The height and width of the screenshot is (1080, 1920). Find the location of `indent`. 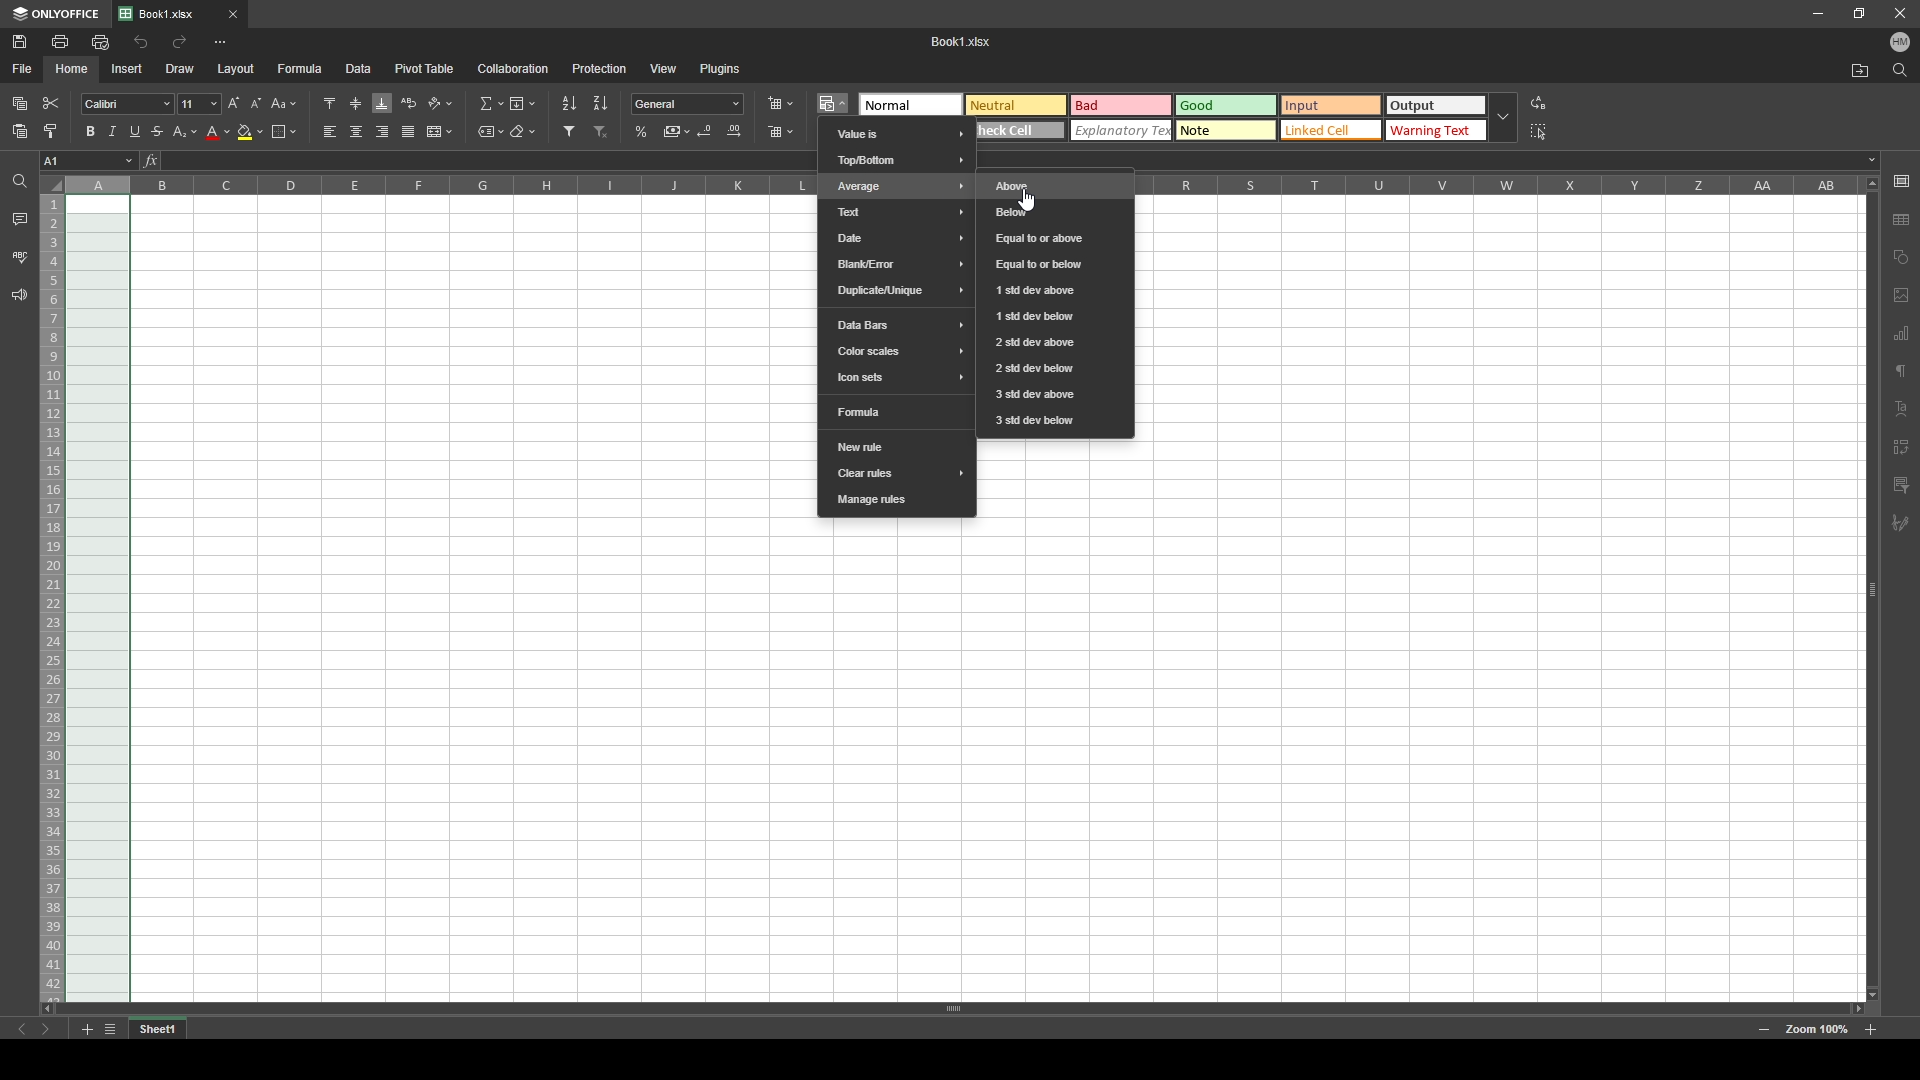

indent is located at coordinates (1906, 445).